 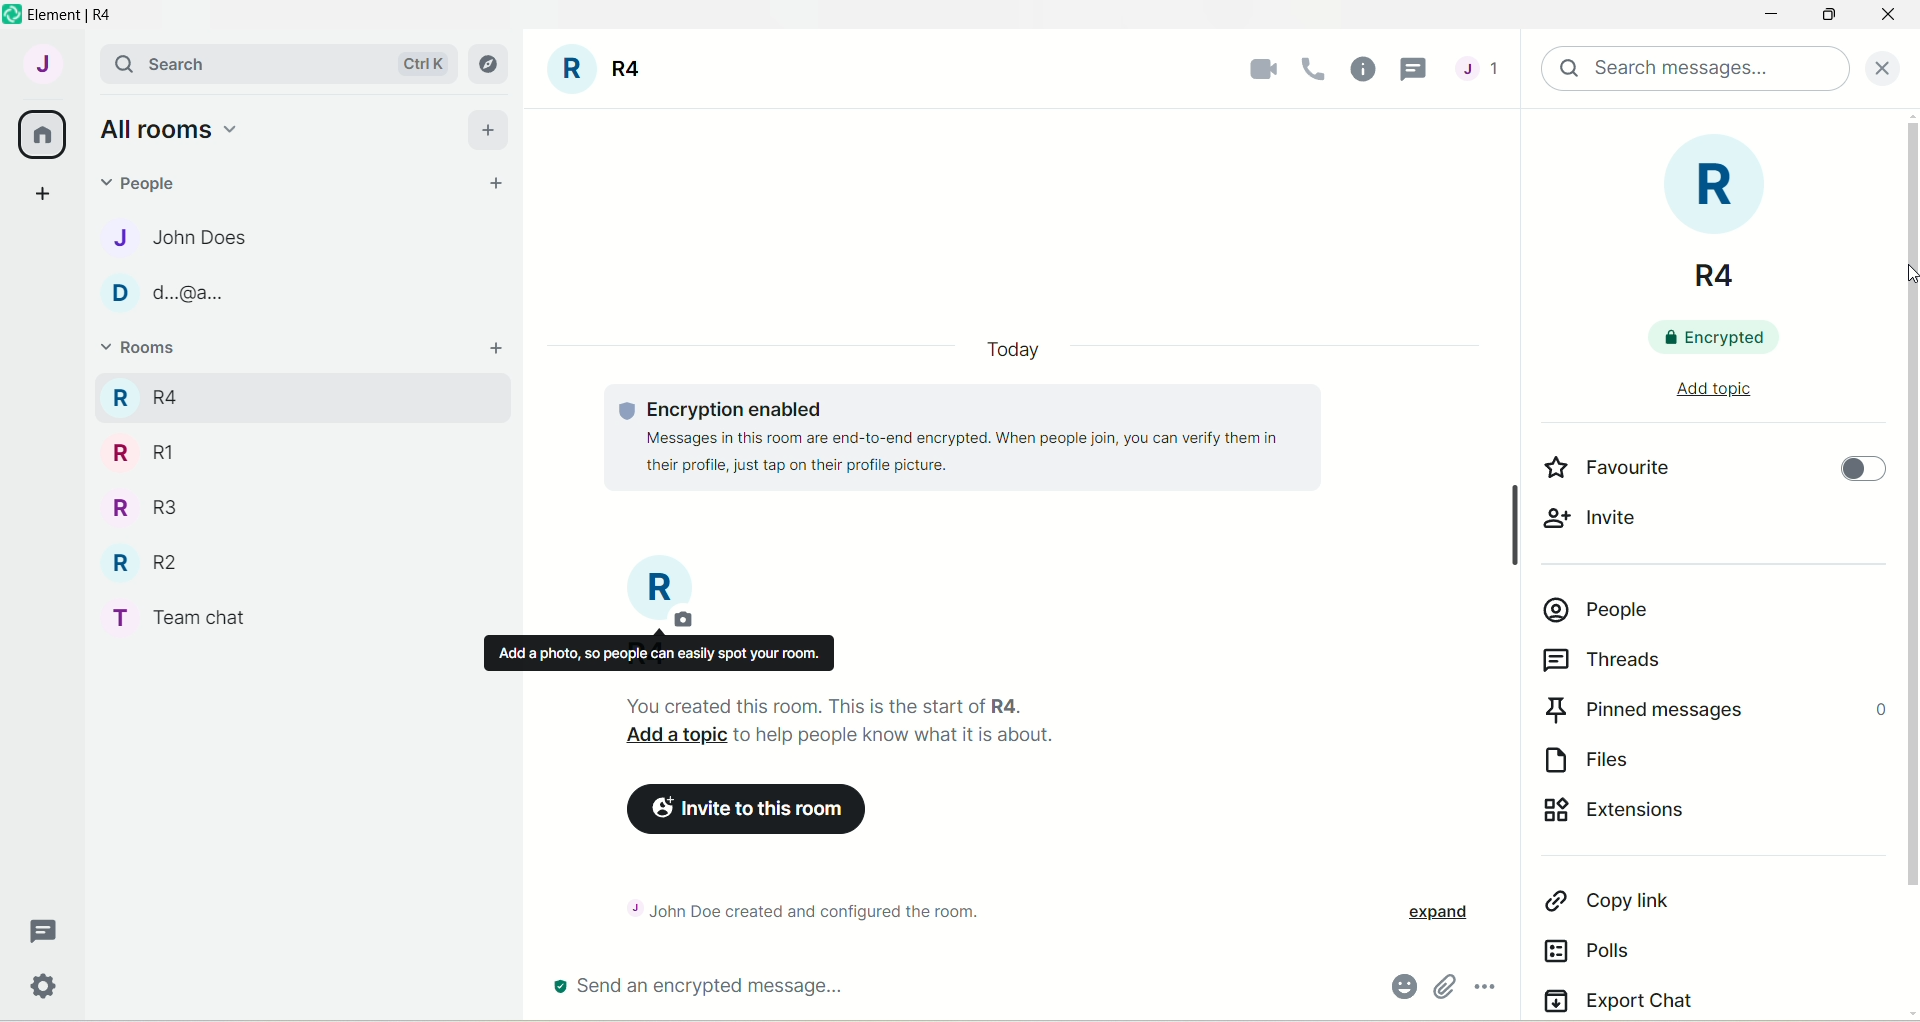 What do you see at coordinates (1318, 69) in the screenshot?
I see `voice call` at bounding box center [1318, 69].